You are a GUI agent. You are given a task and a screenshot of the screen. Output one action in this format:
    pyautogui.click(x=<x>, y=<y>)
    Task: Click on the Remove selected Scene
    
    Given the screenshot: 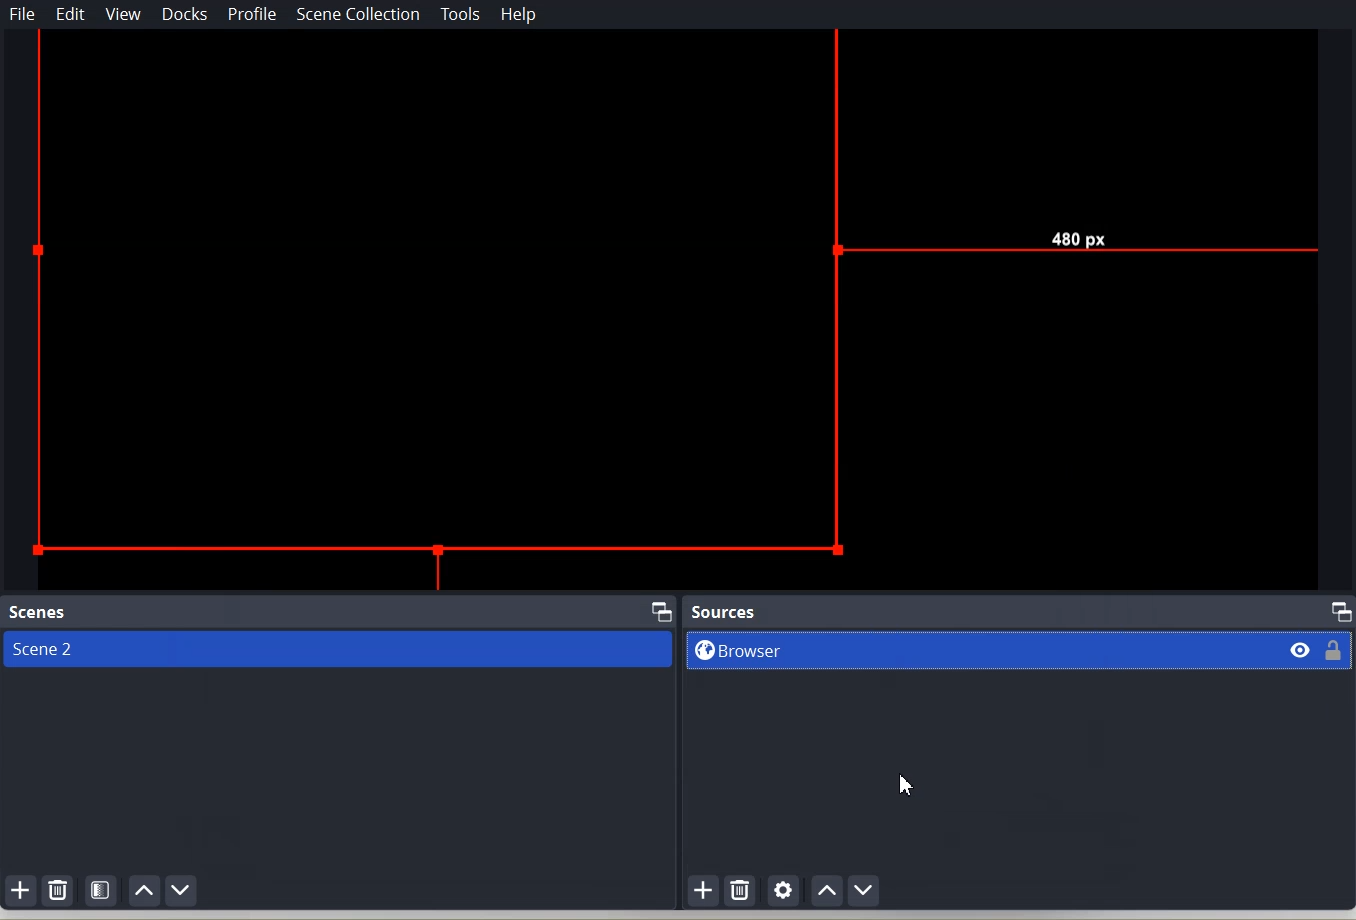 What is the action you would take?
    pyautogui.click(x=59, y=891)
    